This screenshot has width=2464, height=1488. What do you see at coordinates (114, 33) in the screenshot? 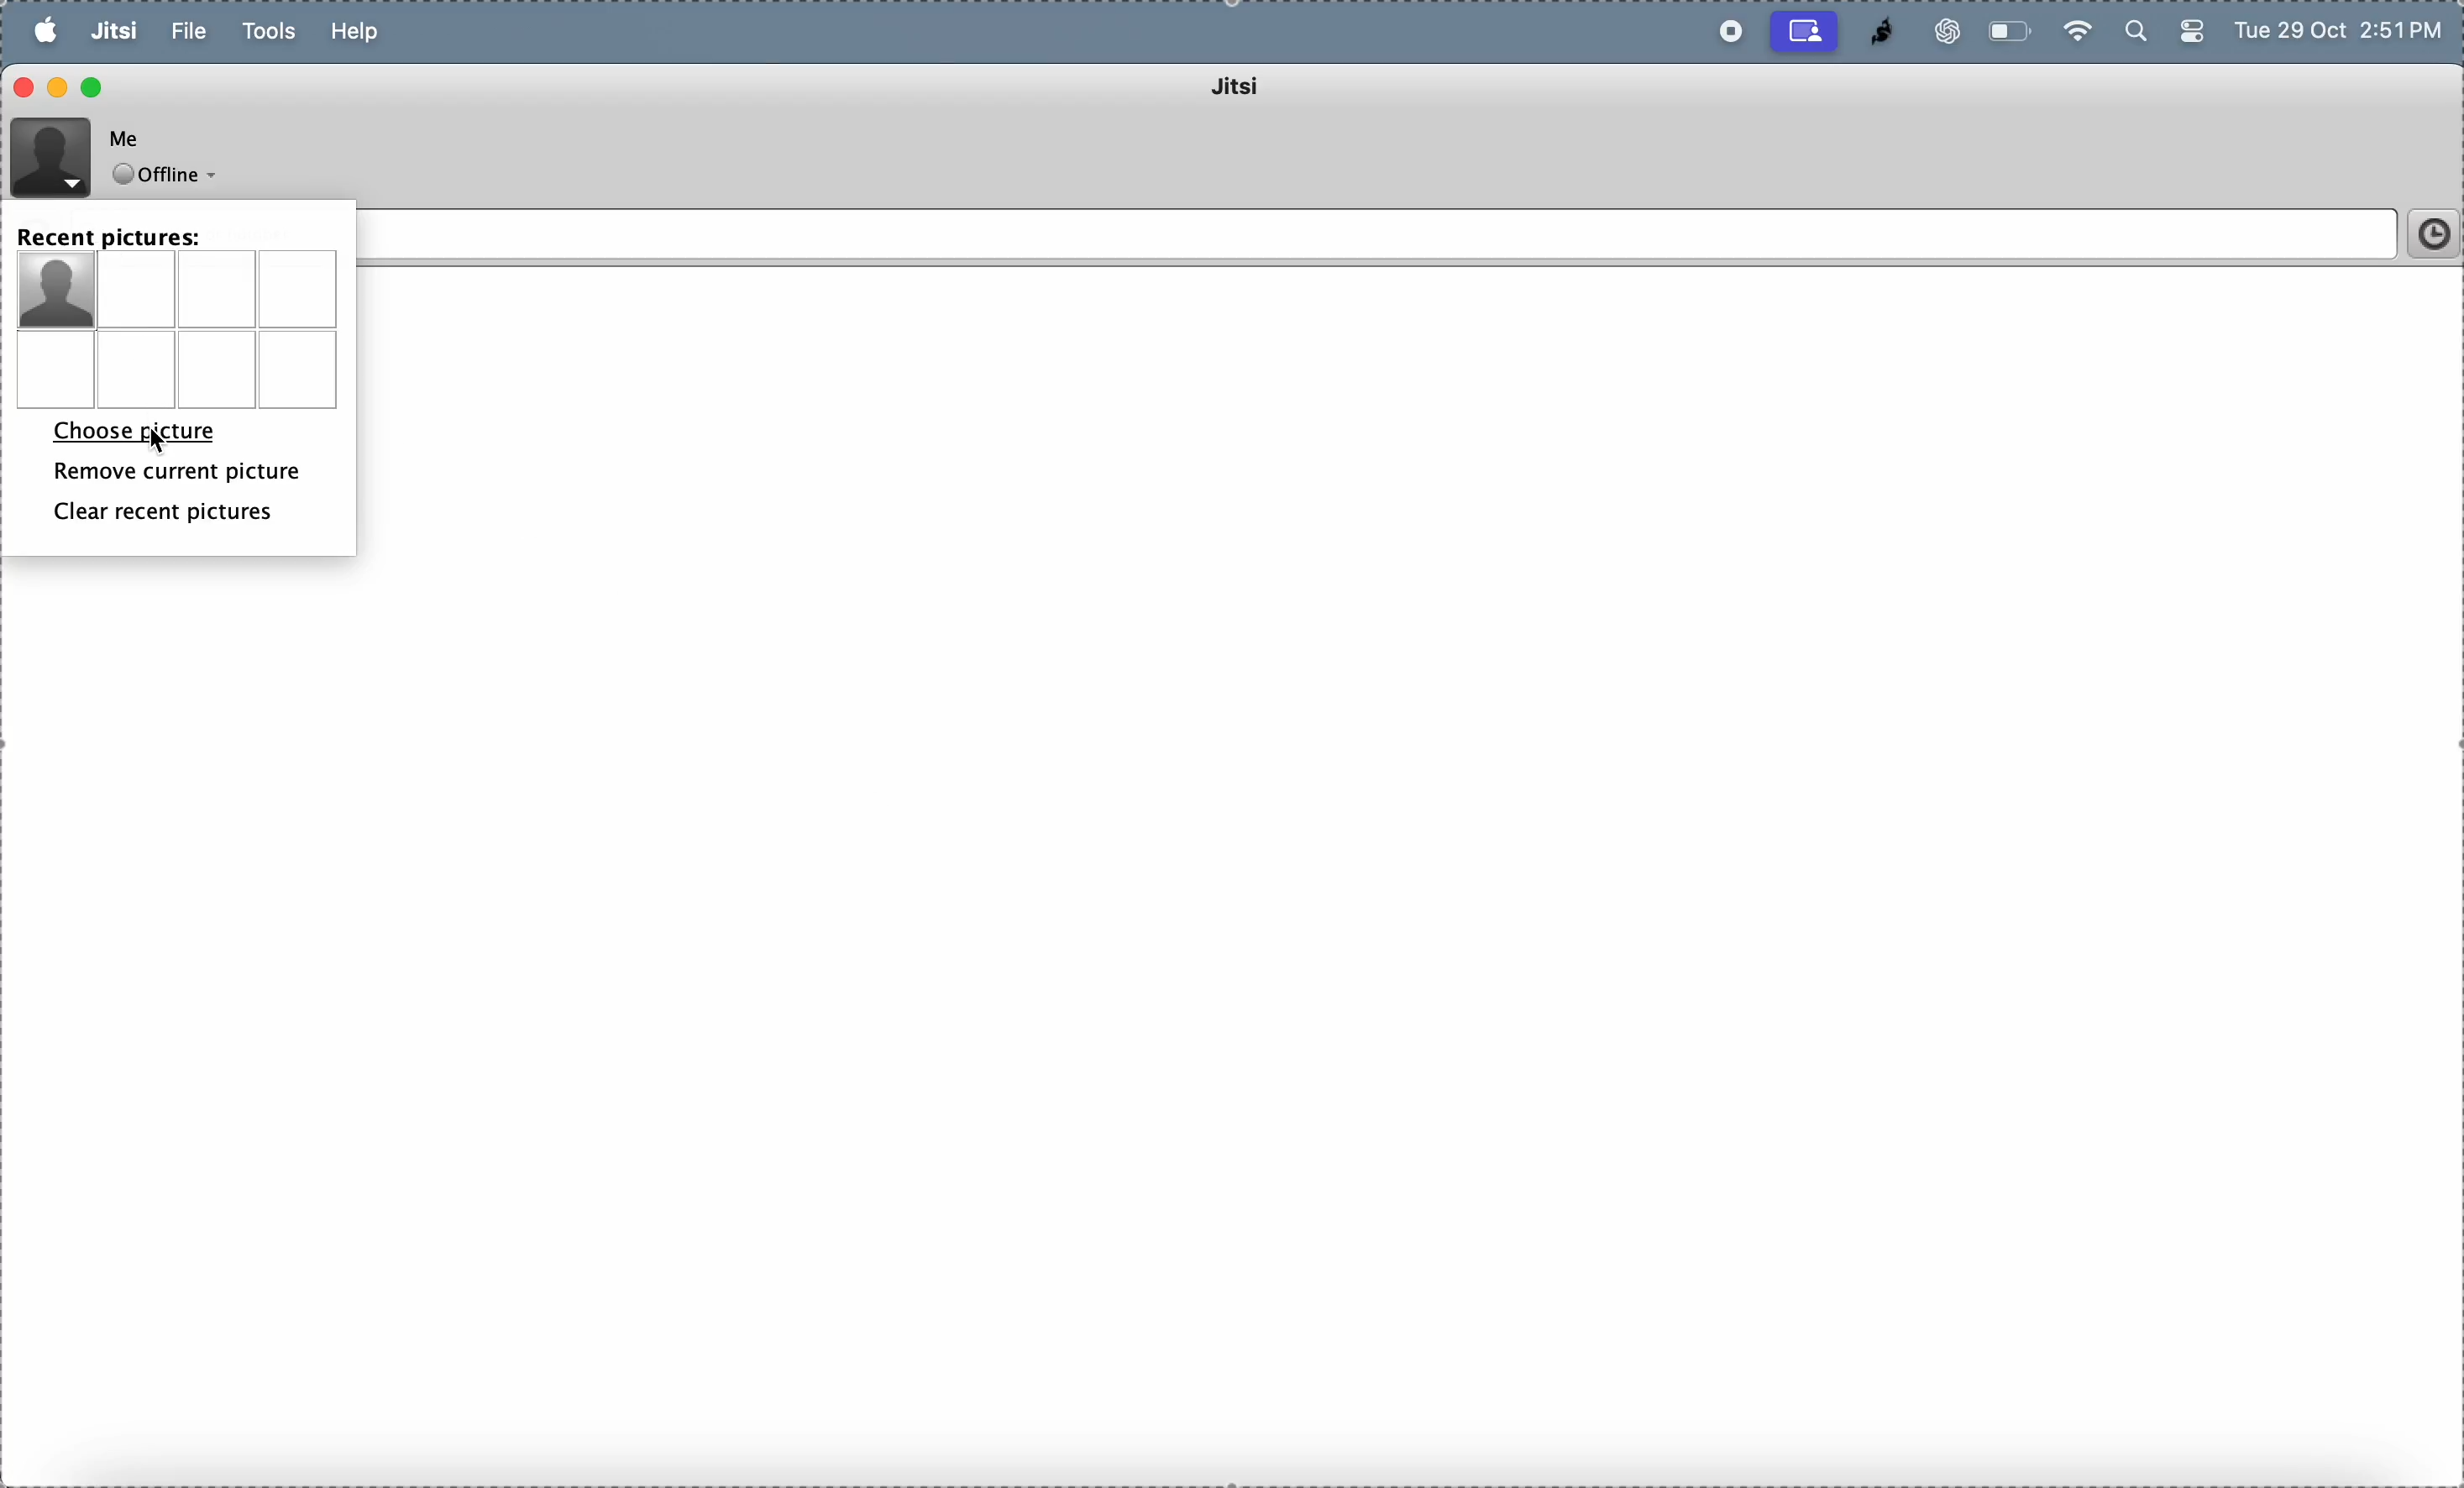
I see `jitsi menu` at bounding box center [114, 33].